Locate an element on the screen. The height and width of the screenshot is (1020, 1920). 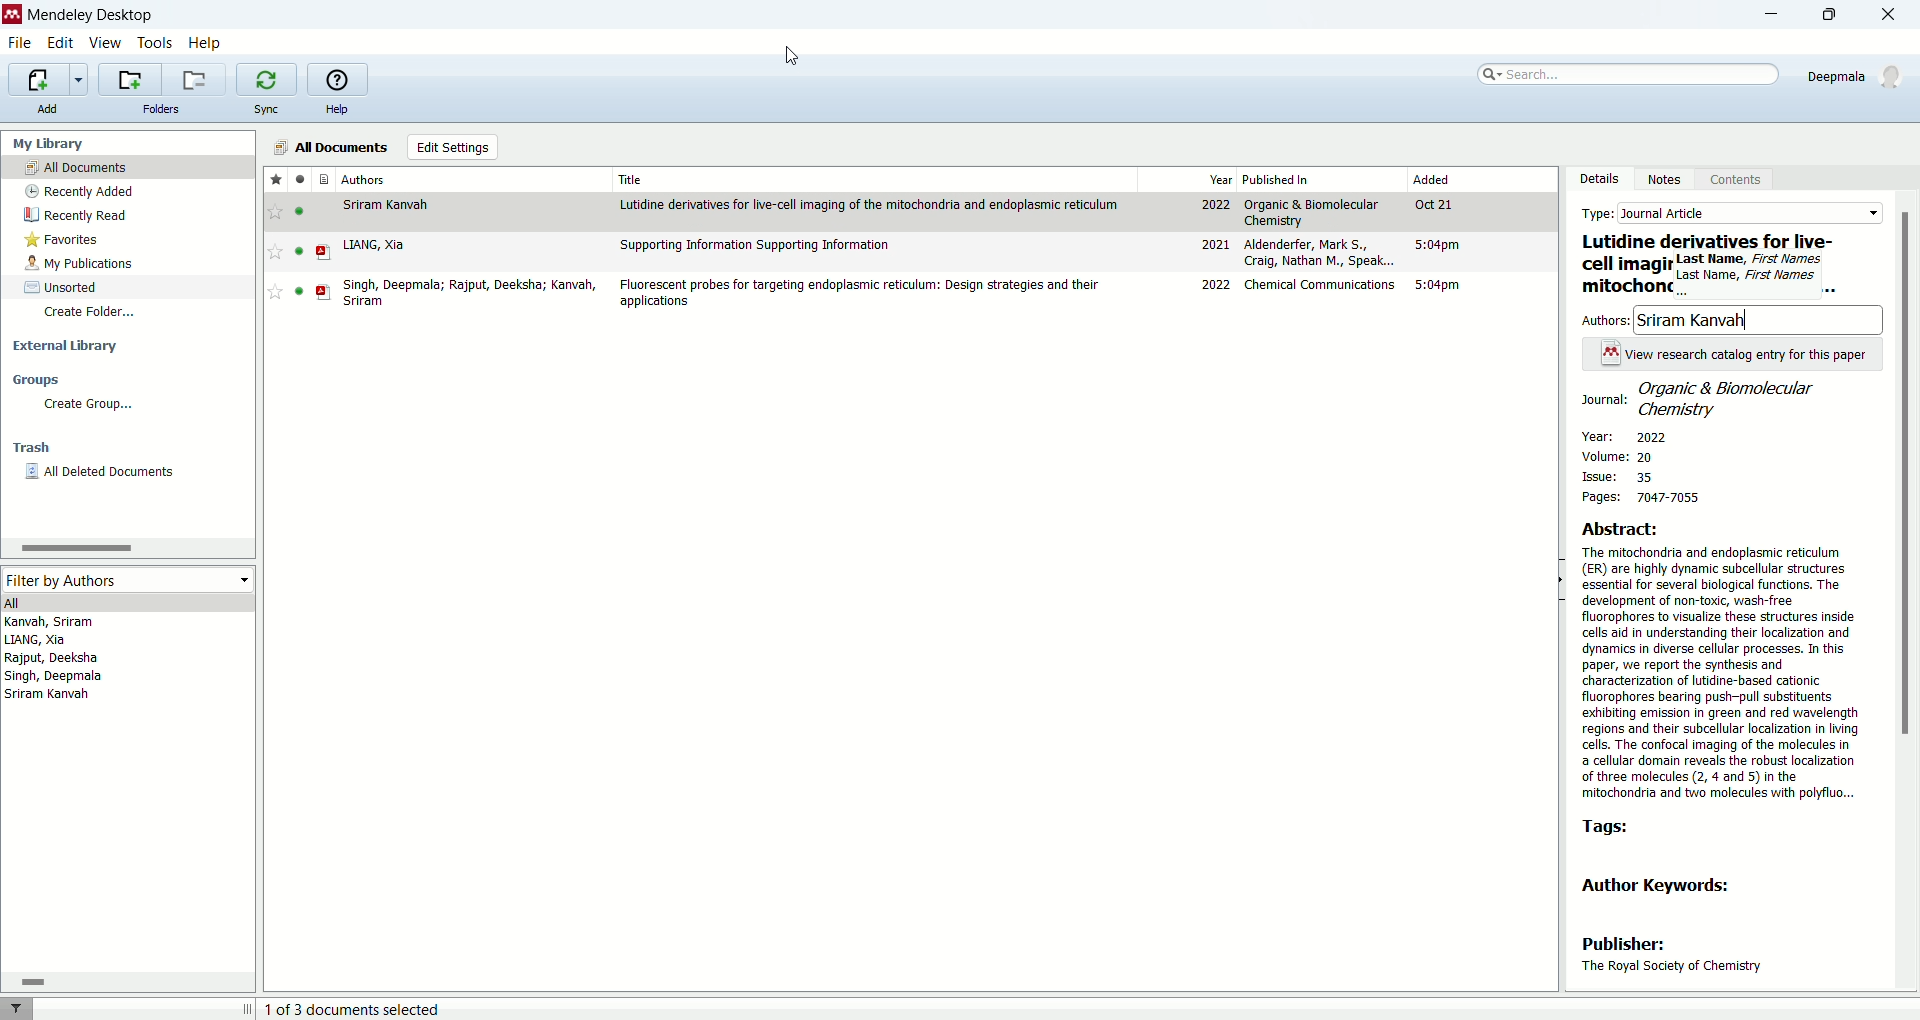
publisher: The Royal Society of Chemistry is located at coordinates (1672, 957).